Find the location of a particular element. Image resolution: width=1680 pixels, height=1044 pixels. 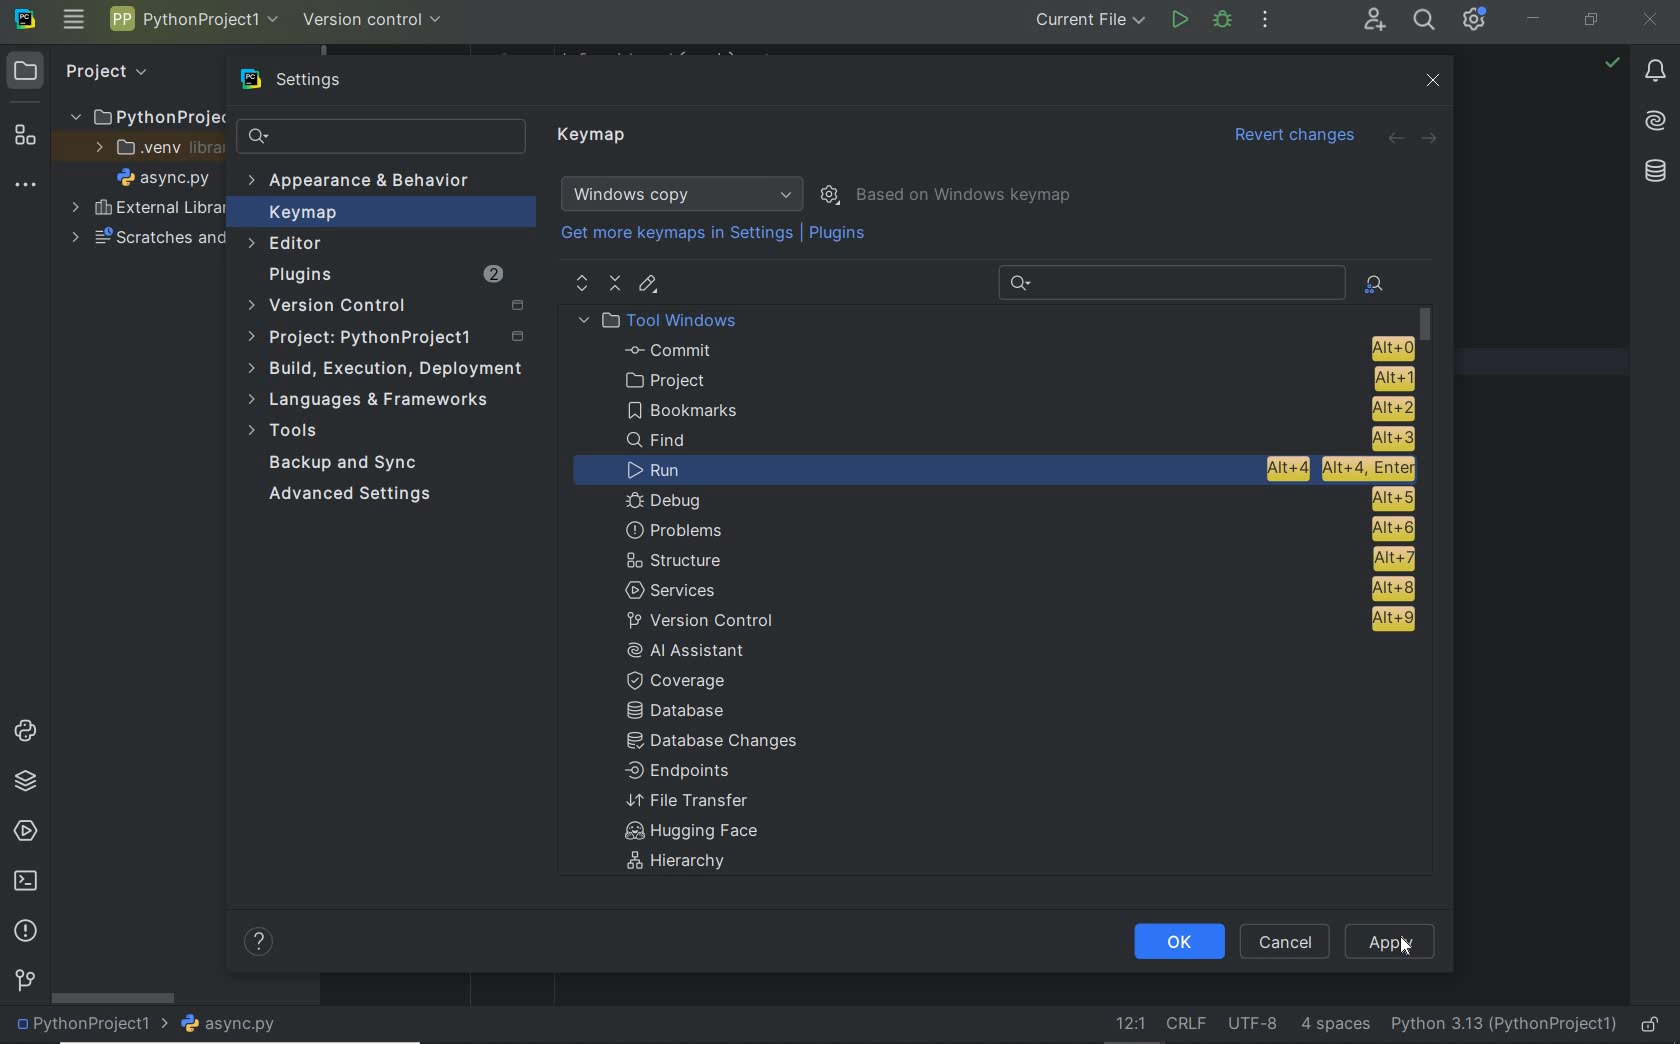

Editor is located at coordinates (288, 244).